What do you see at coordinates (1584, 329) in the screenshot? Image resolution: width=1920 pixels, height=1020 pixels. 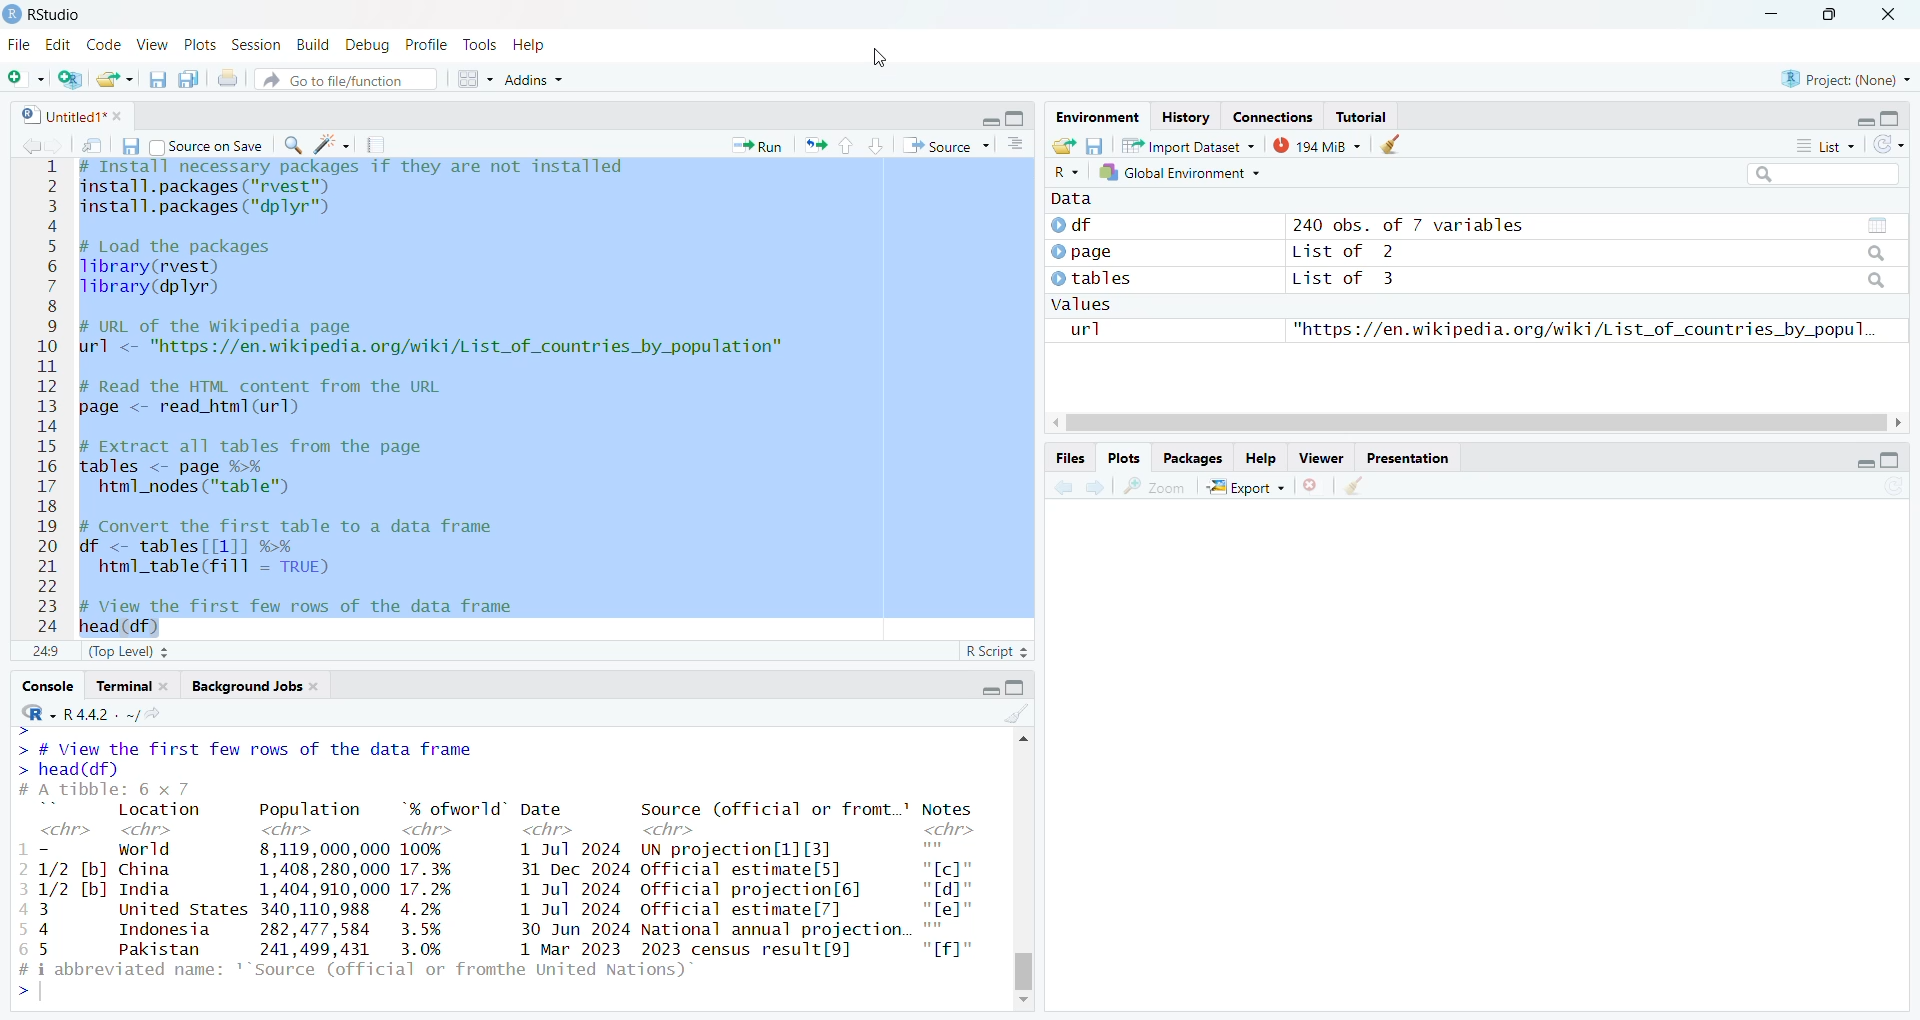 I see `"https ://en.wikipedia.org/wiki/List_of_countries_by_popul` at bounding box center [1584, 329].